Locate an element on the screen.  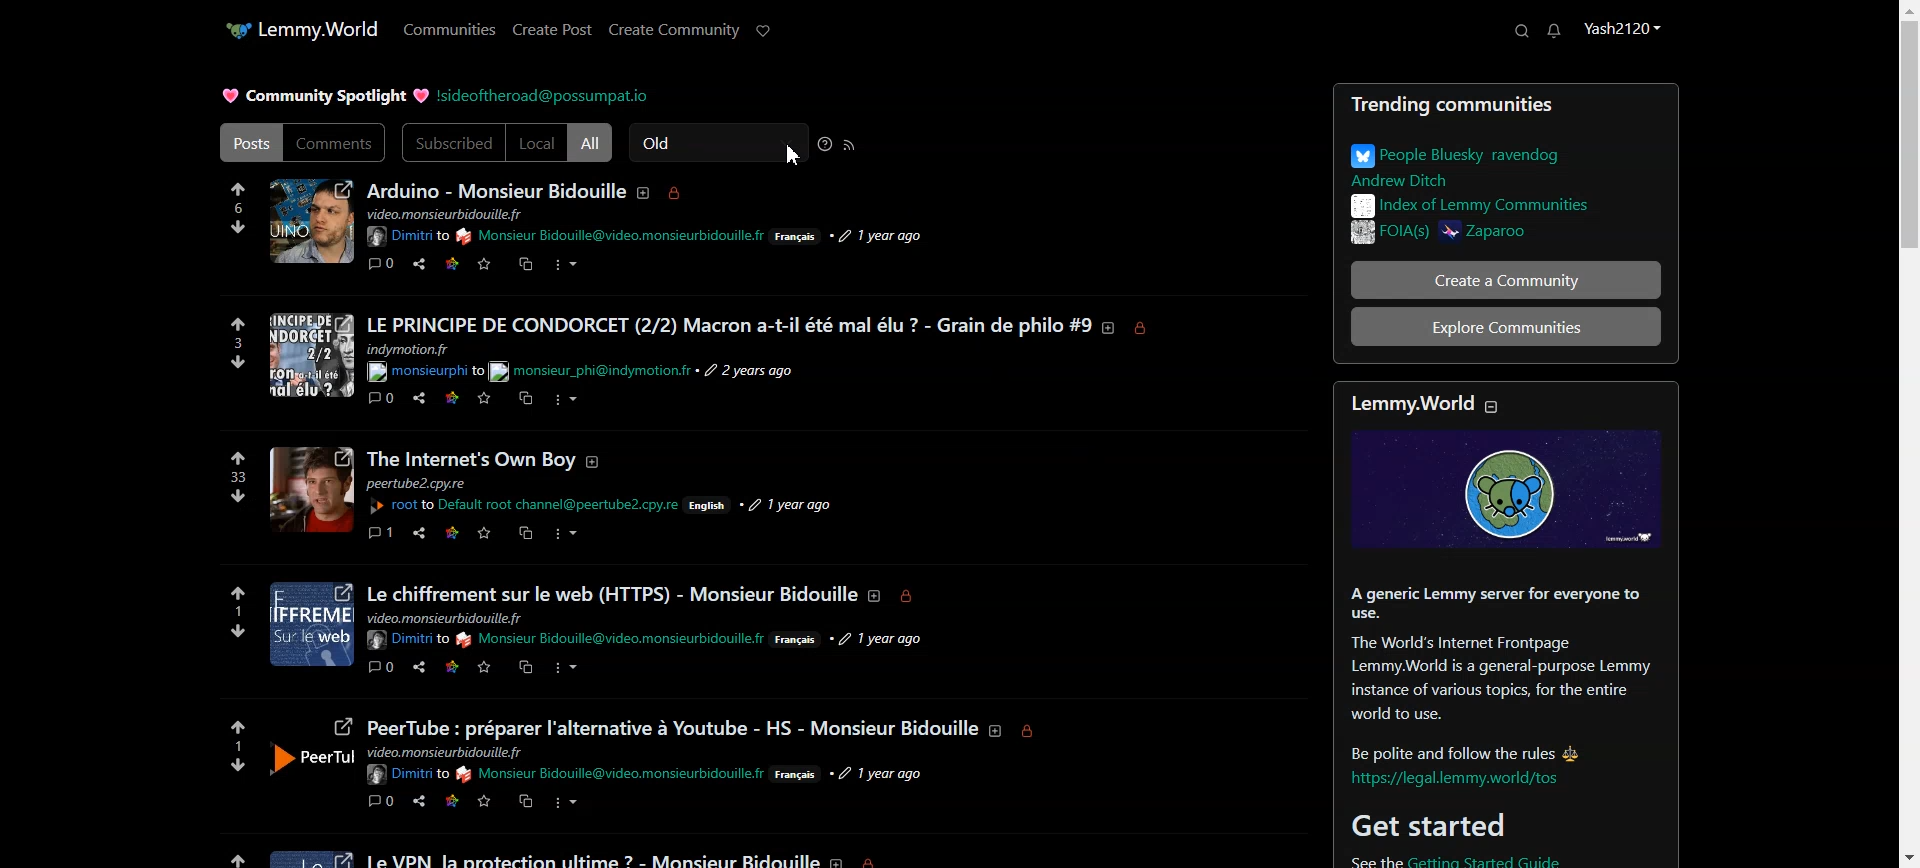
share is located at coordinates (422, 534).